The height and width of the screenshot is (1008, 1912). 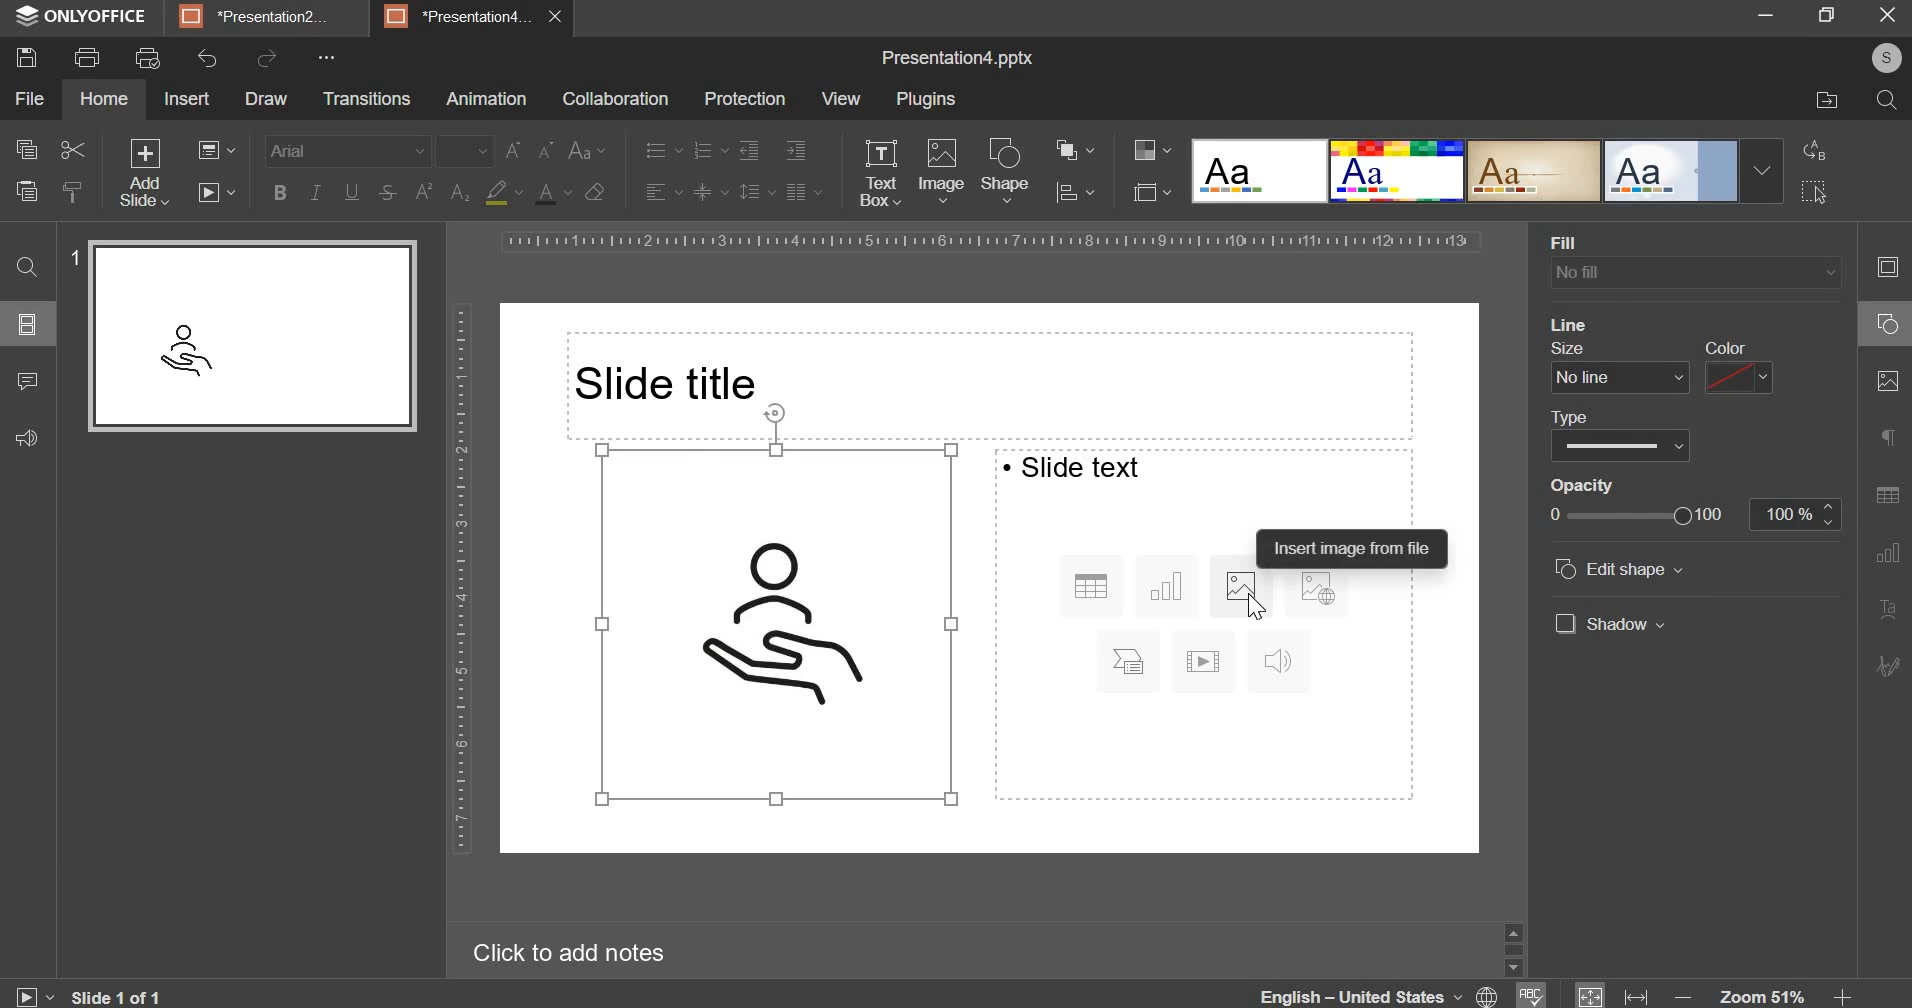 I want to click on print preview, so click(x=147, y=58).